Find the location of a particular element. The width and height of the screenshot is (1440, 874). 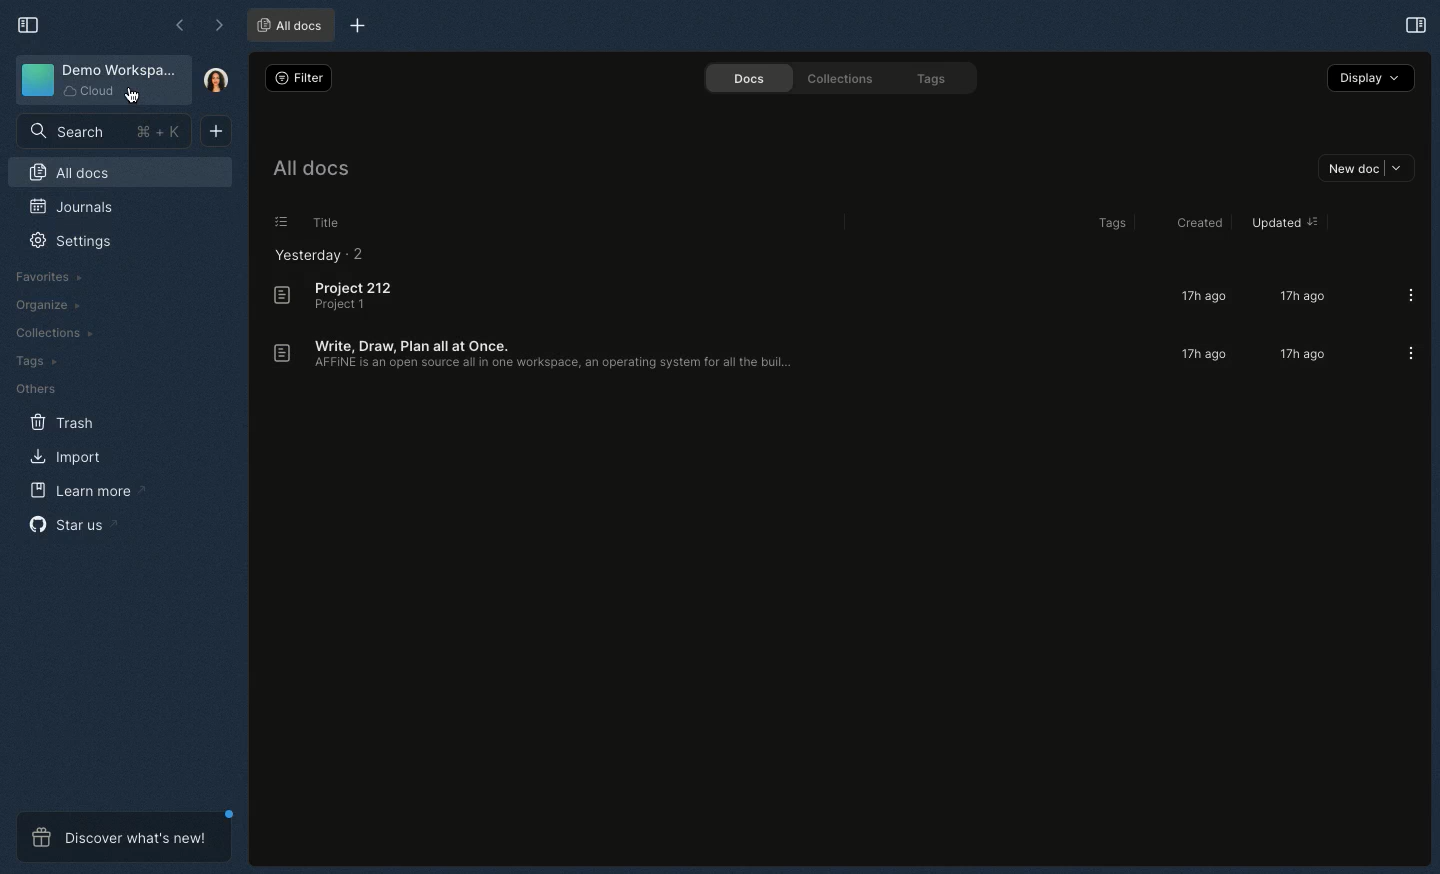

User is located at coordinates (214, 81).